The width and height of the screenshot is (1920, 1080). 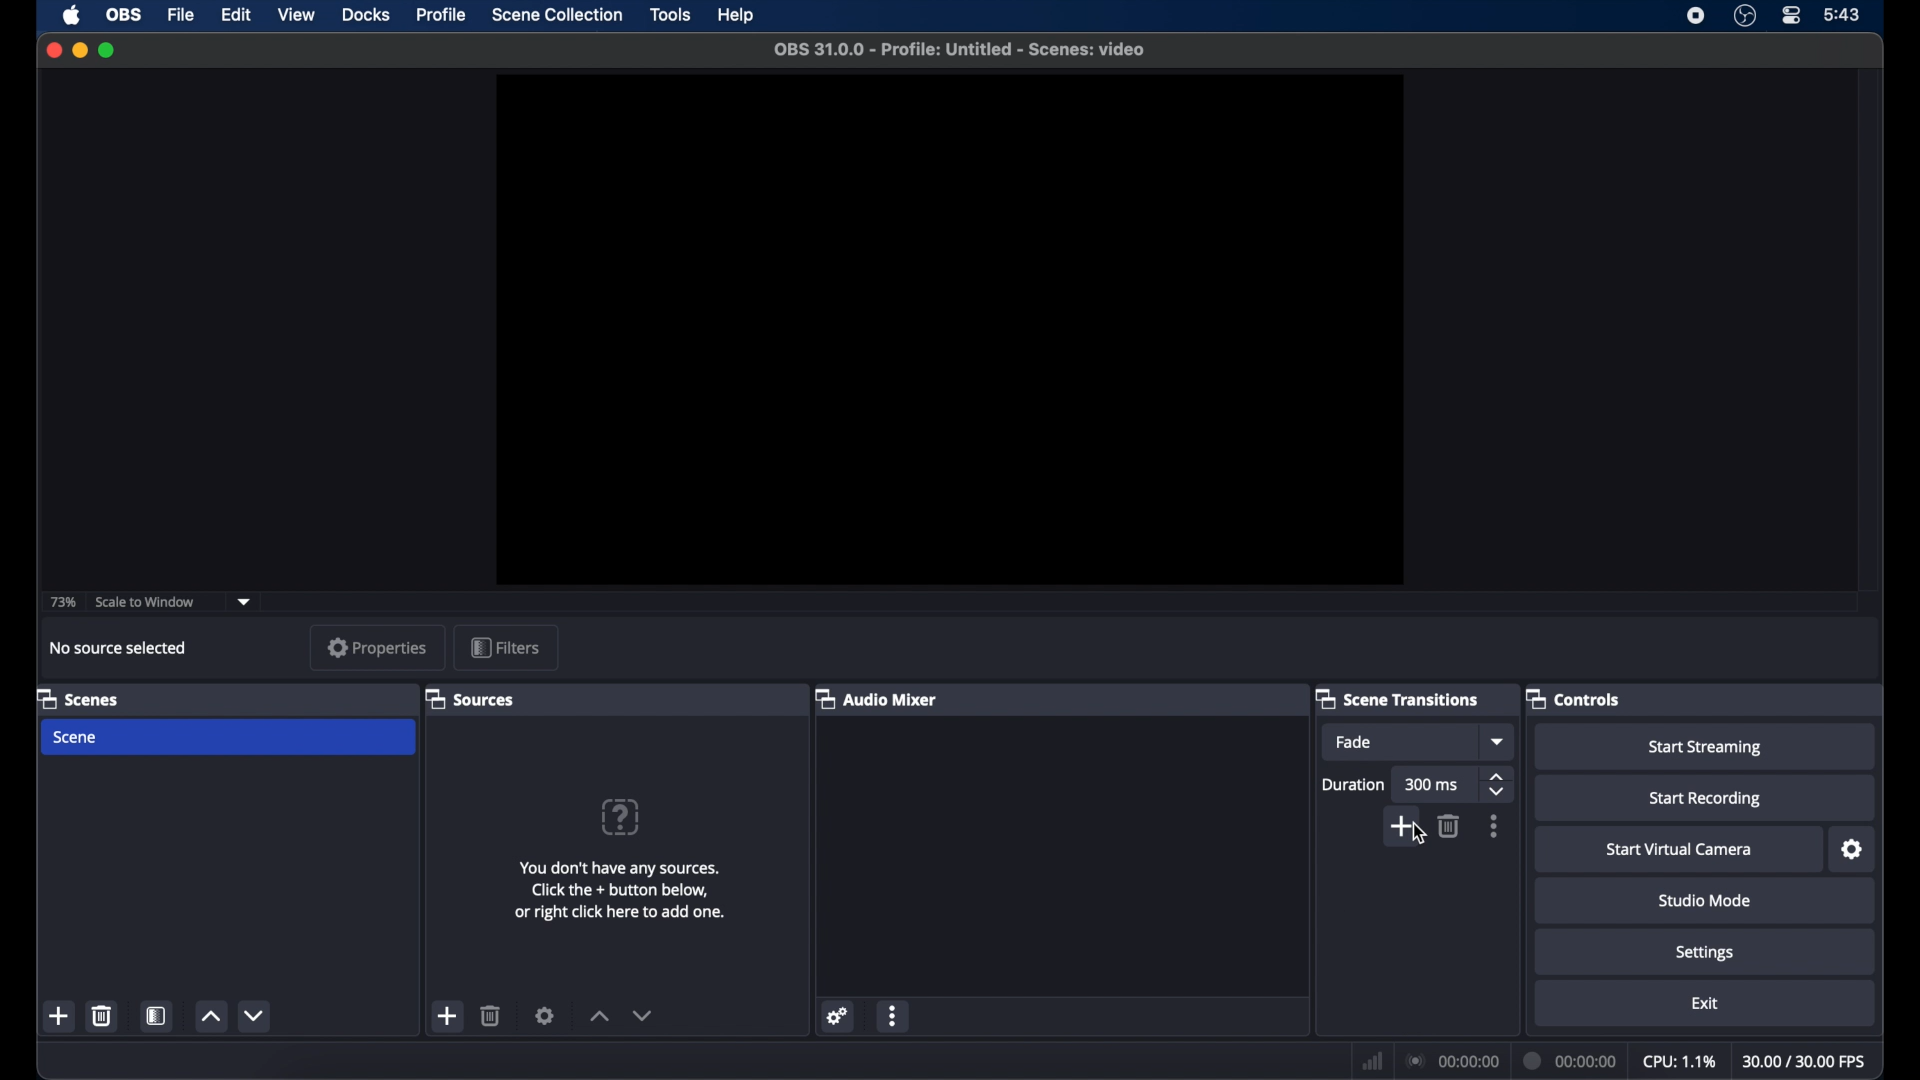 I want to click on connection, so click(x=1454, y=1062).